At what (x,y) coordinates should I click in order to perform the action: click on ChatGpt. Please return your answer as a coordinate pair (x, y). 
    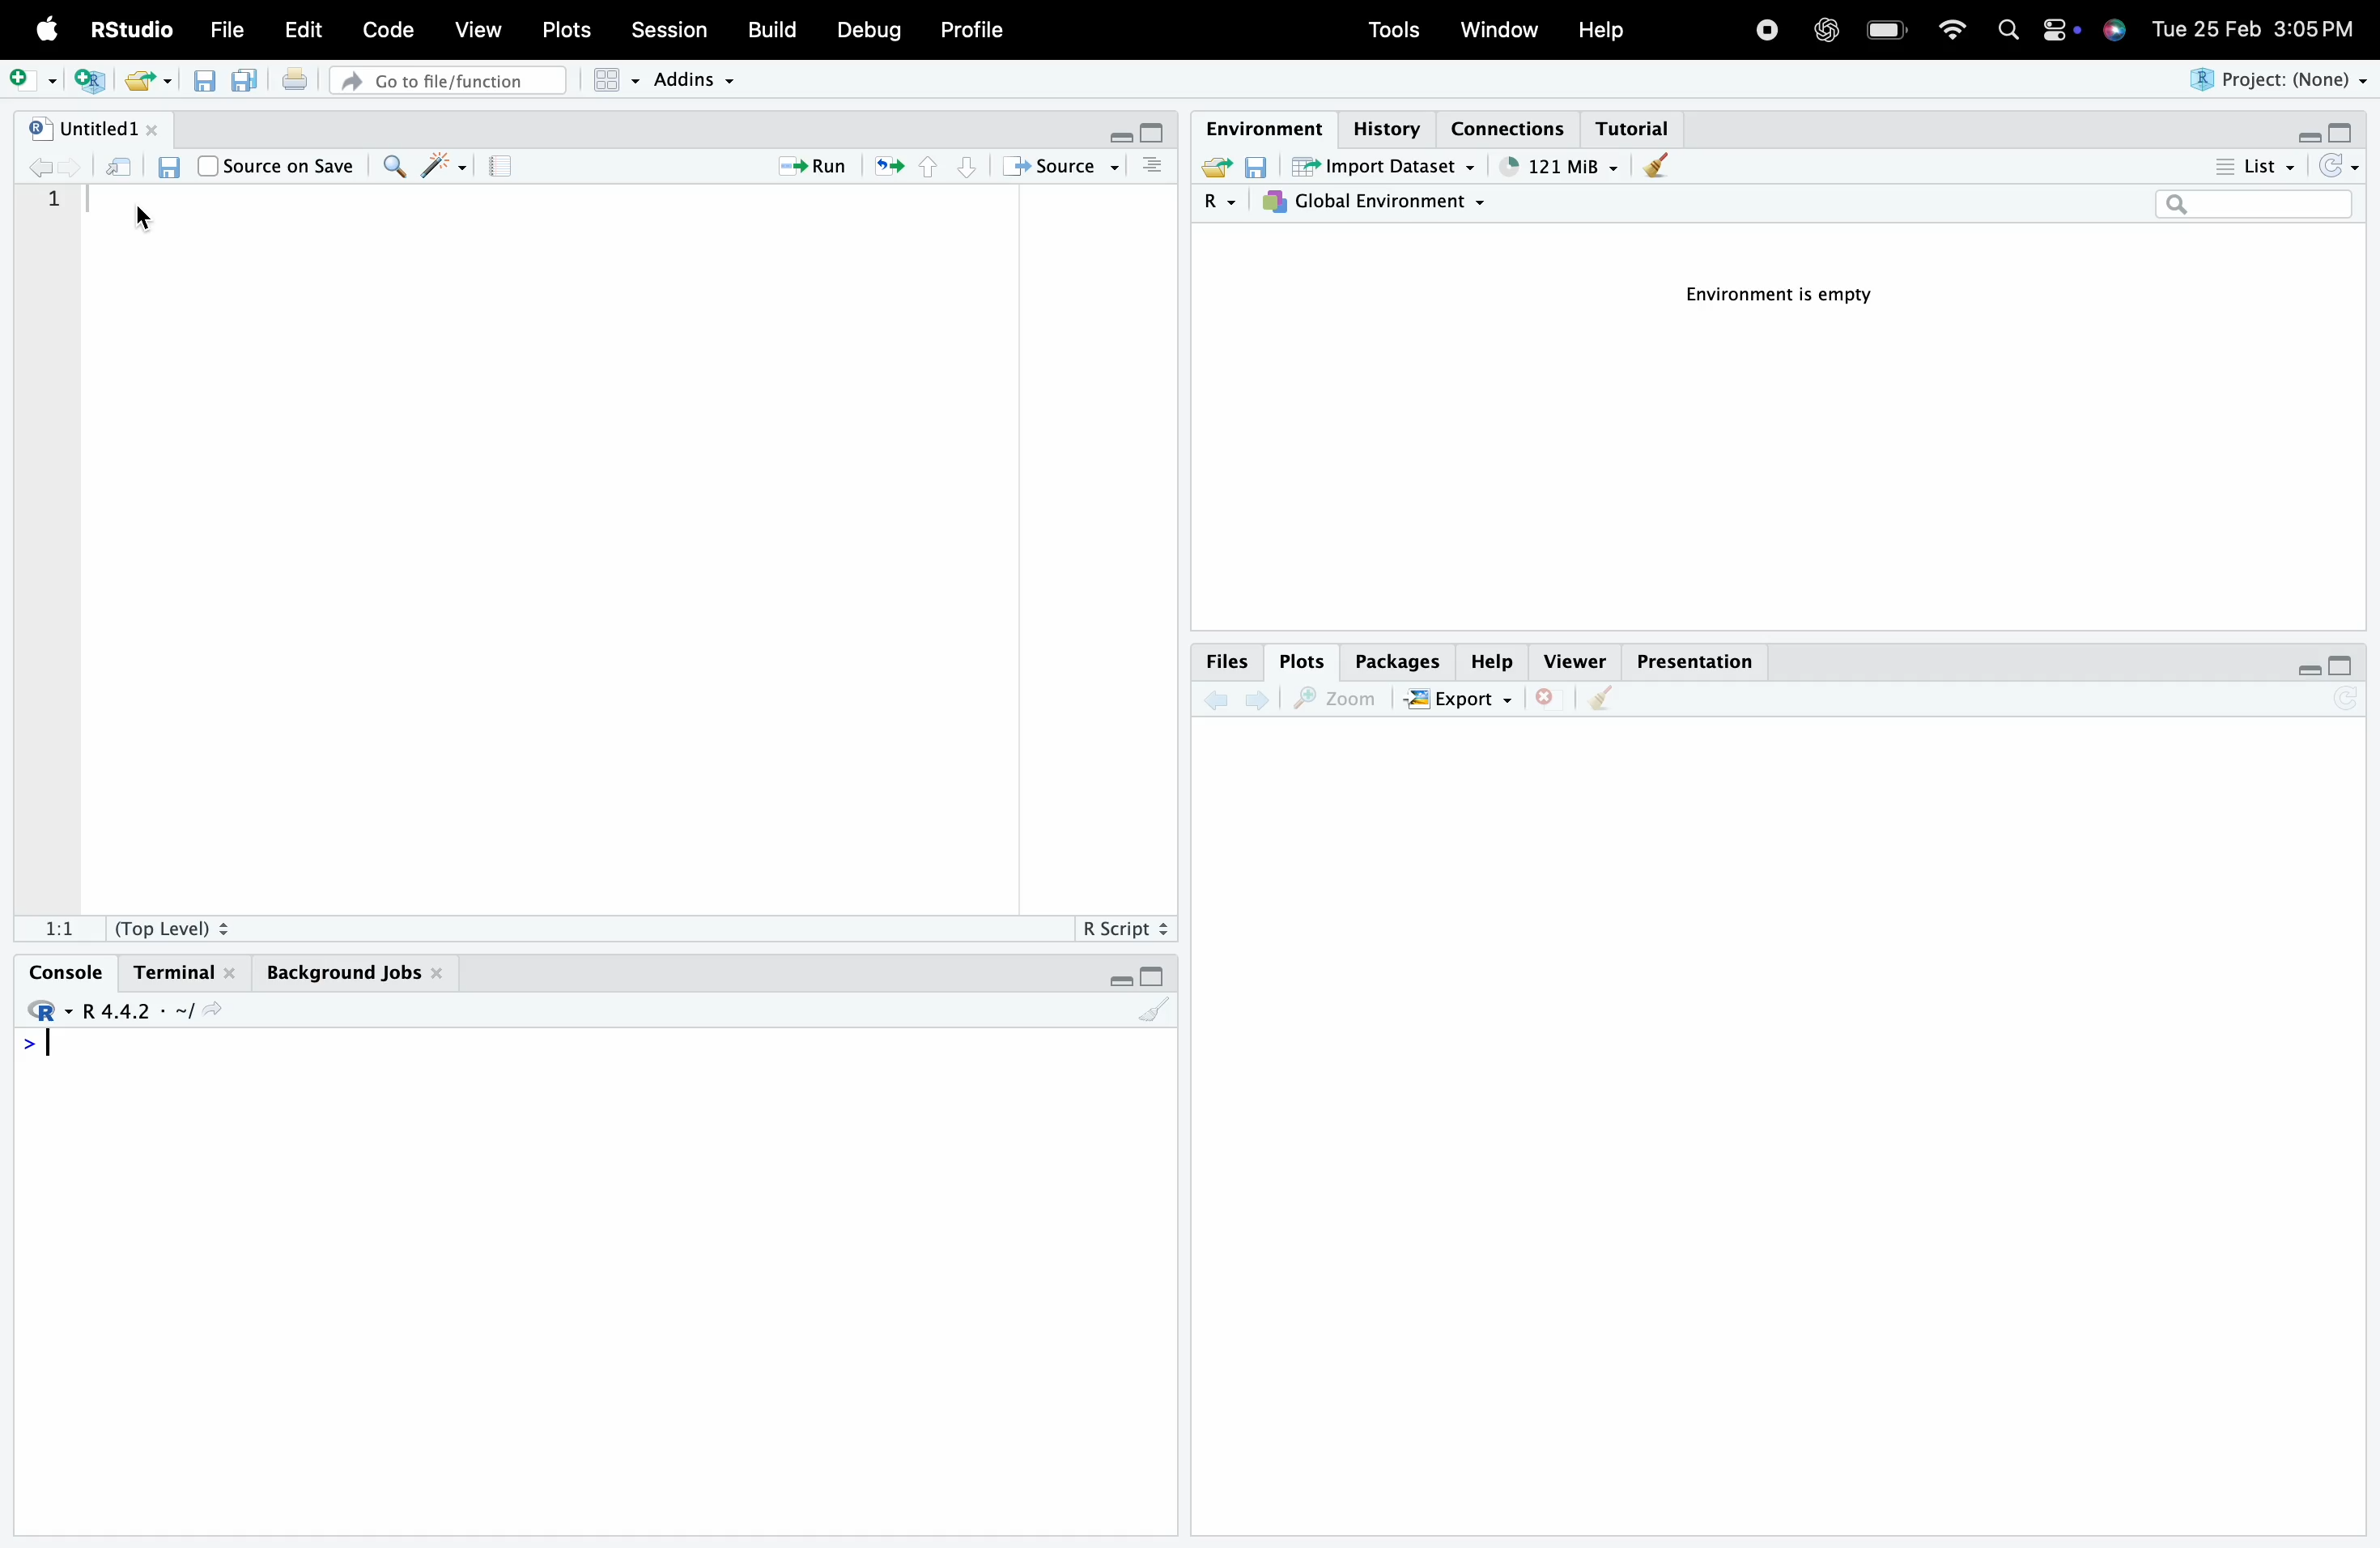
    Looking at the image, I should click on (1826, 26).